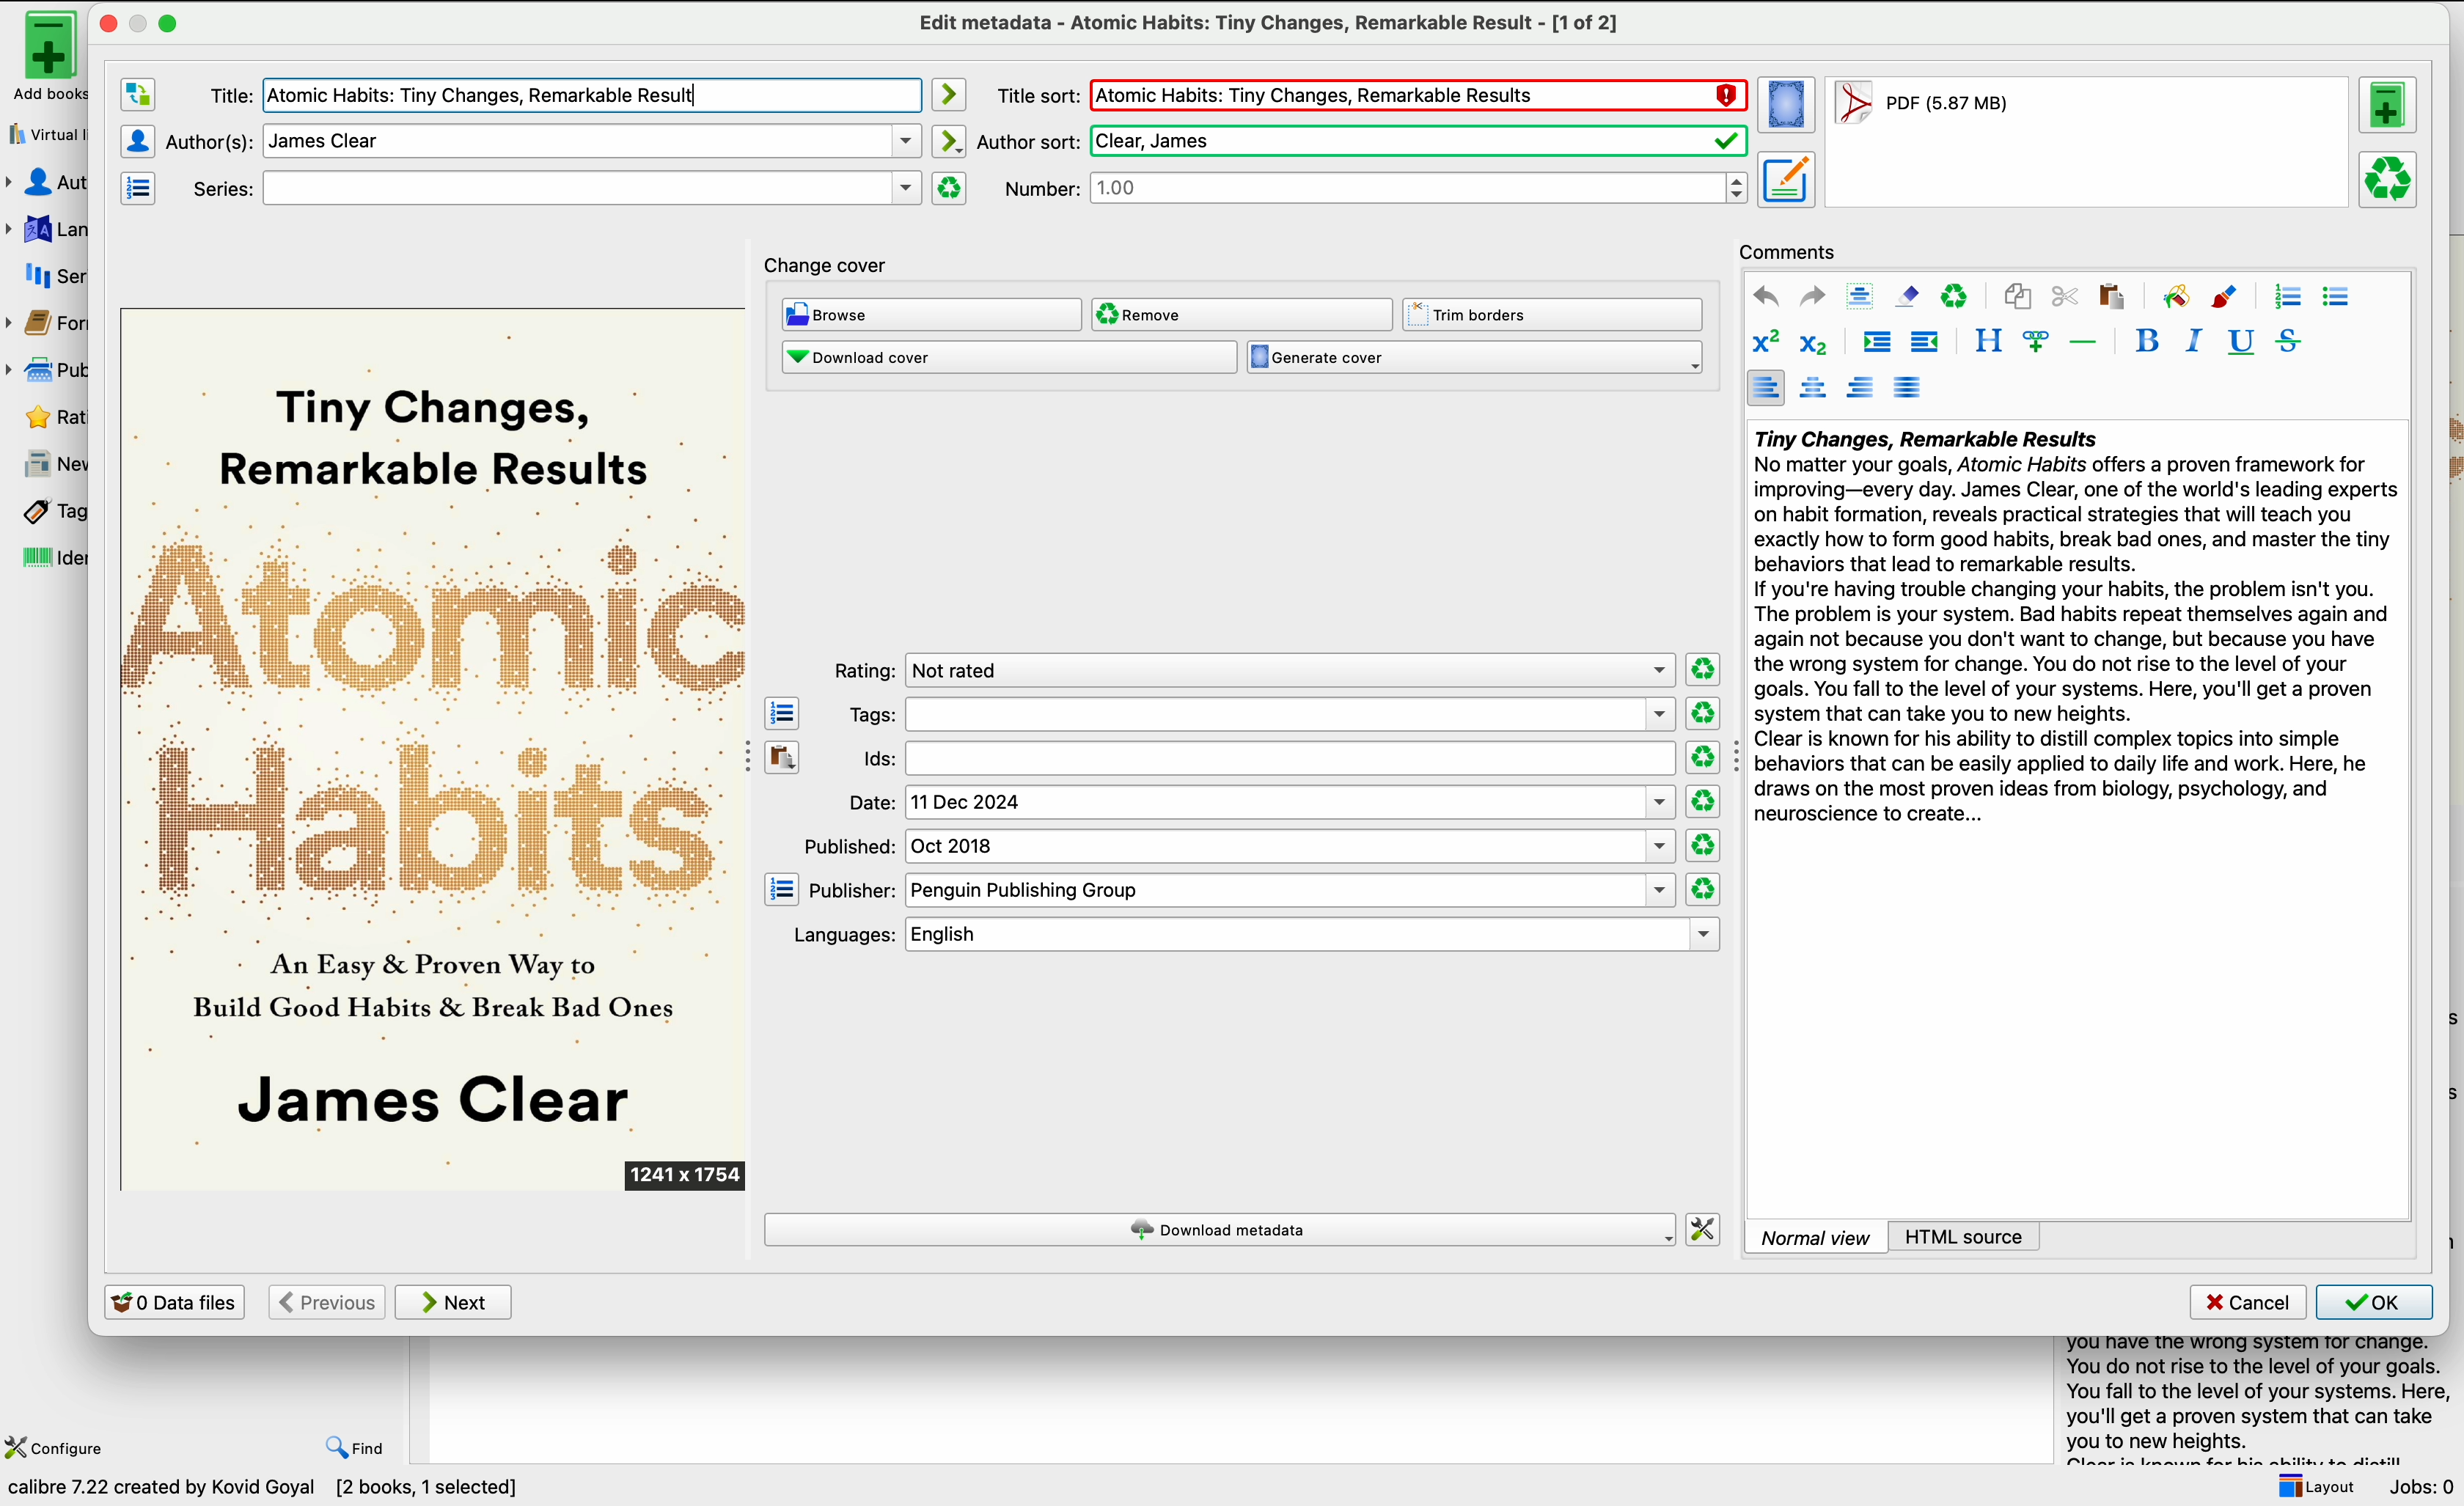 This screenshot has height=1506, width=2464. Describe the element at coordinates (1907, 296) in the screenshot. I see `remove formatting` at that location.